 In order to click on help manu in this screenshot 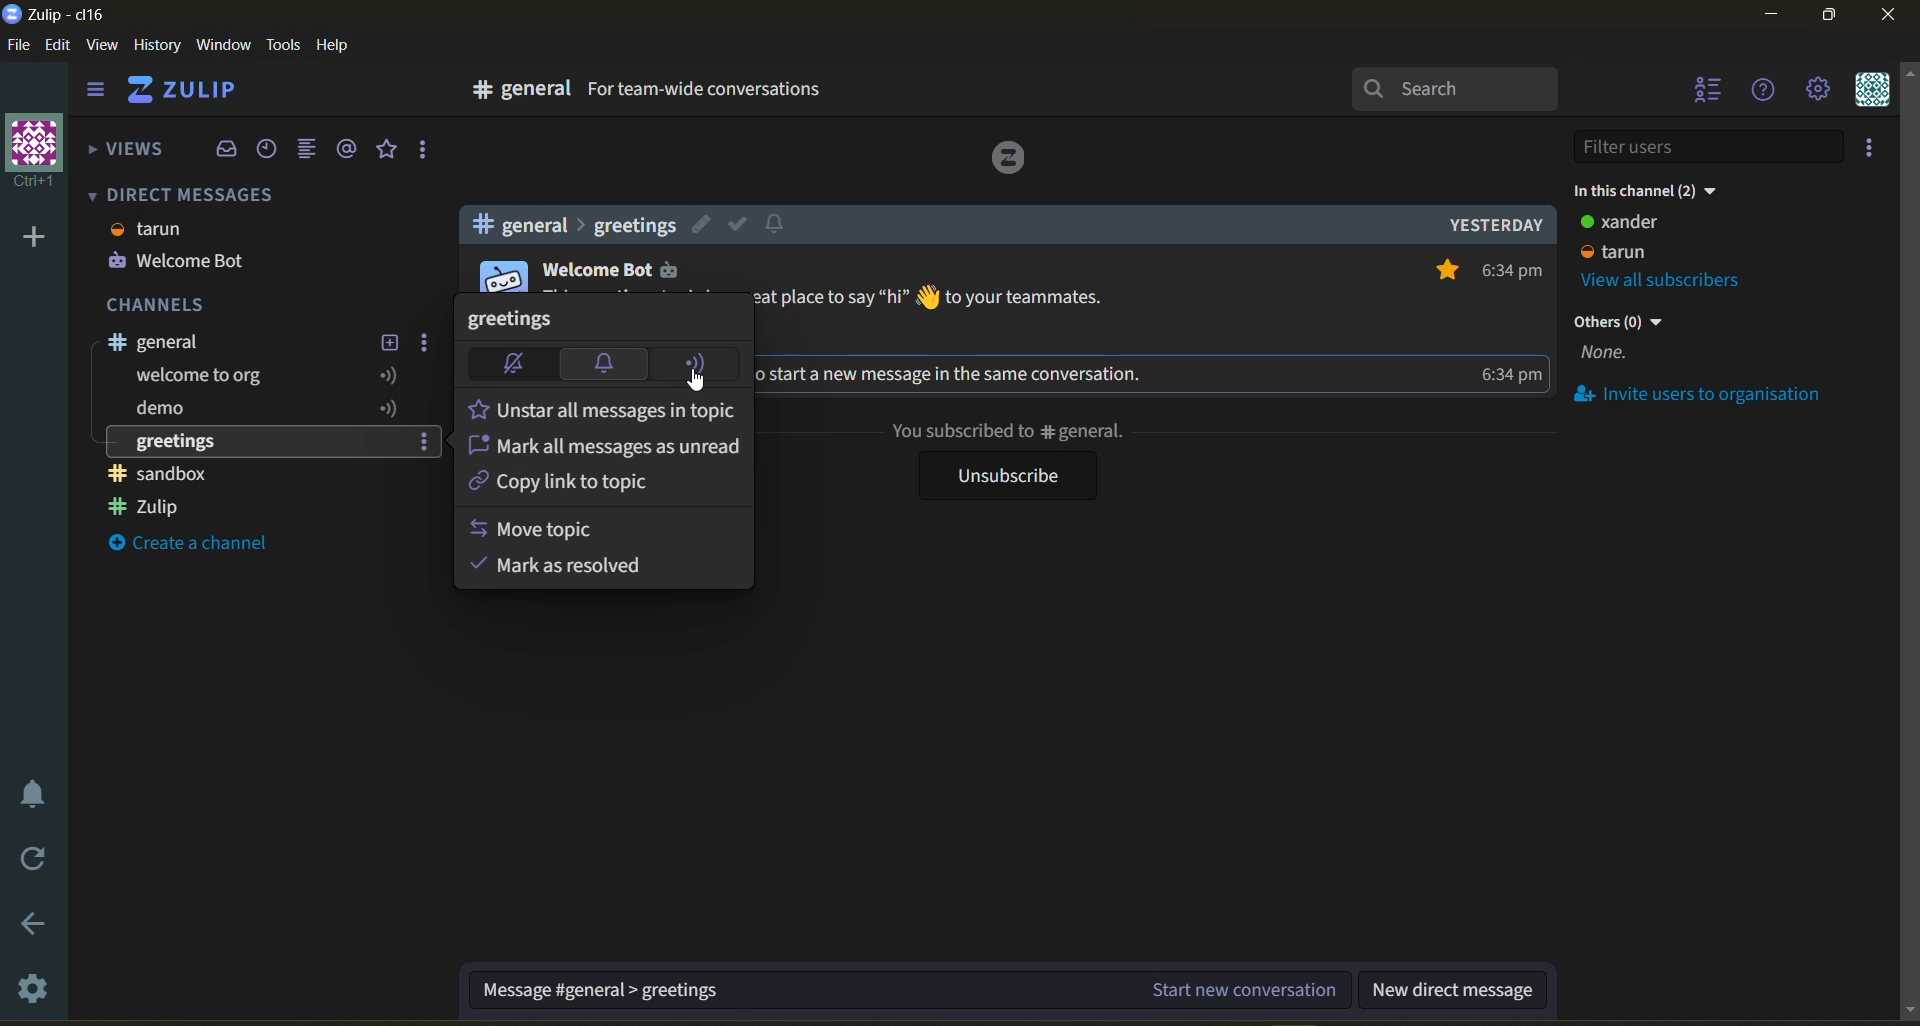, I will do `click(1765, 90)`.